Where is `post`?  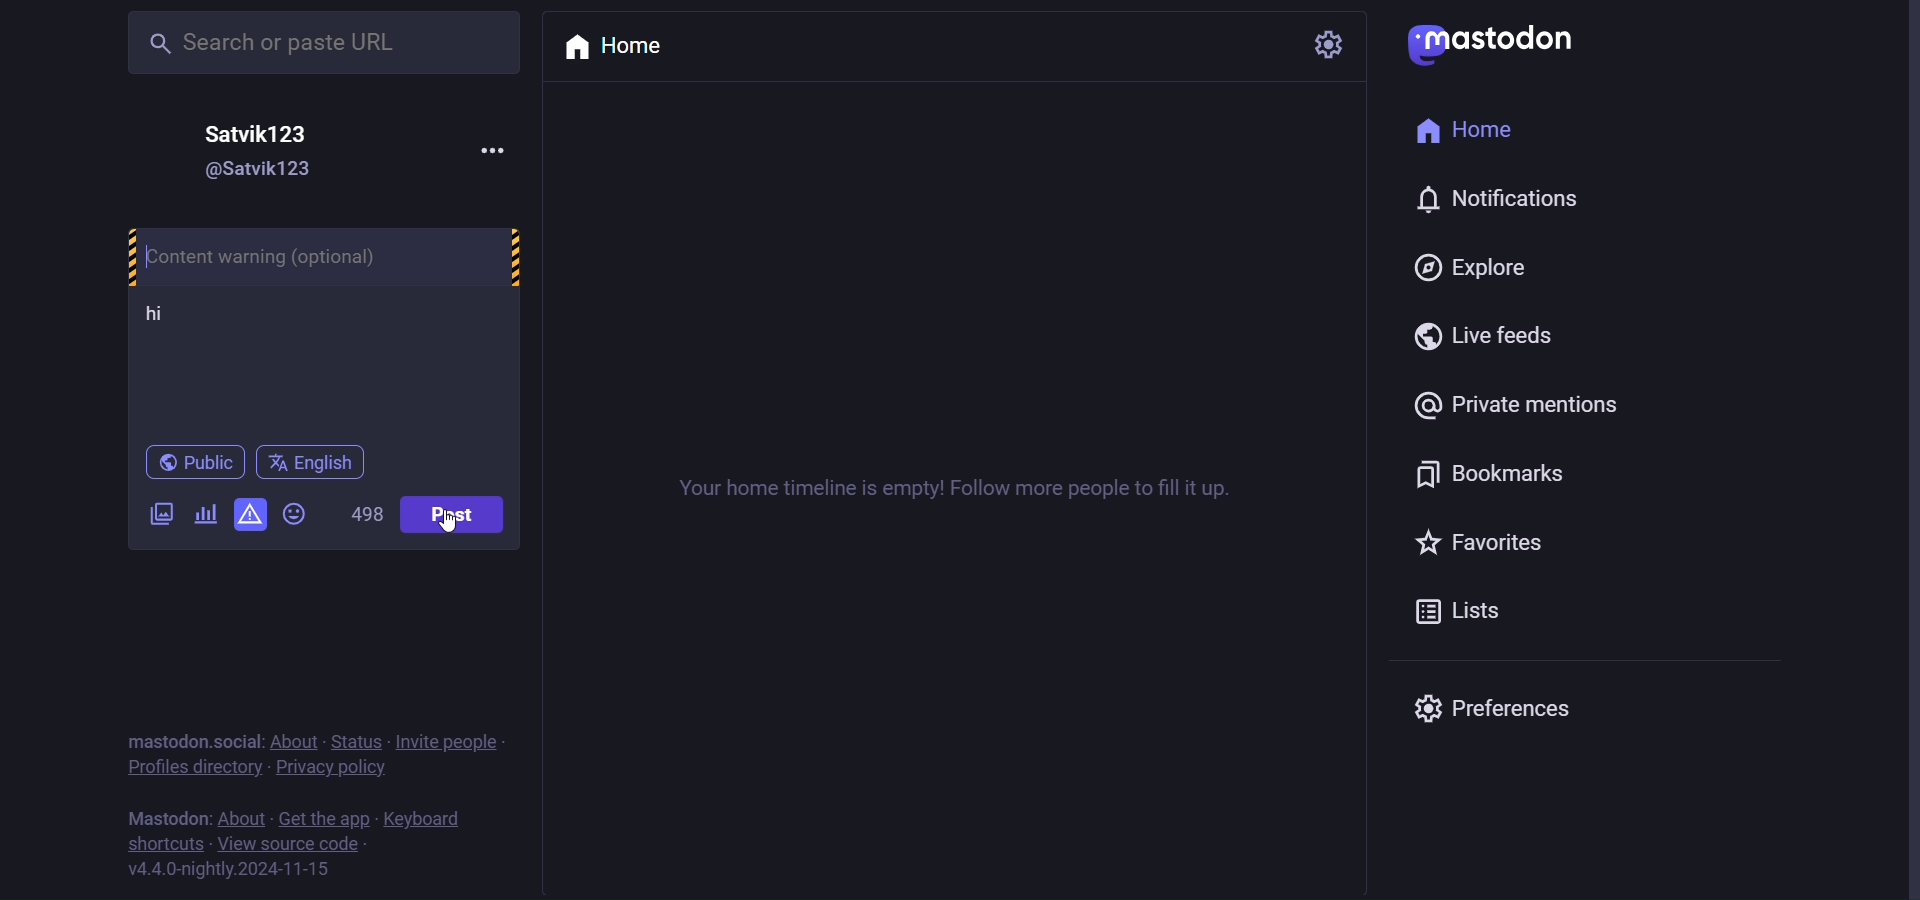 post is located at coordinates (459, 518).